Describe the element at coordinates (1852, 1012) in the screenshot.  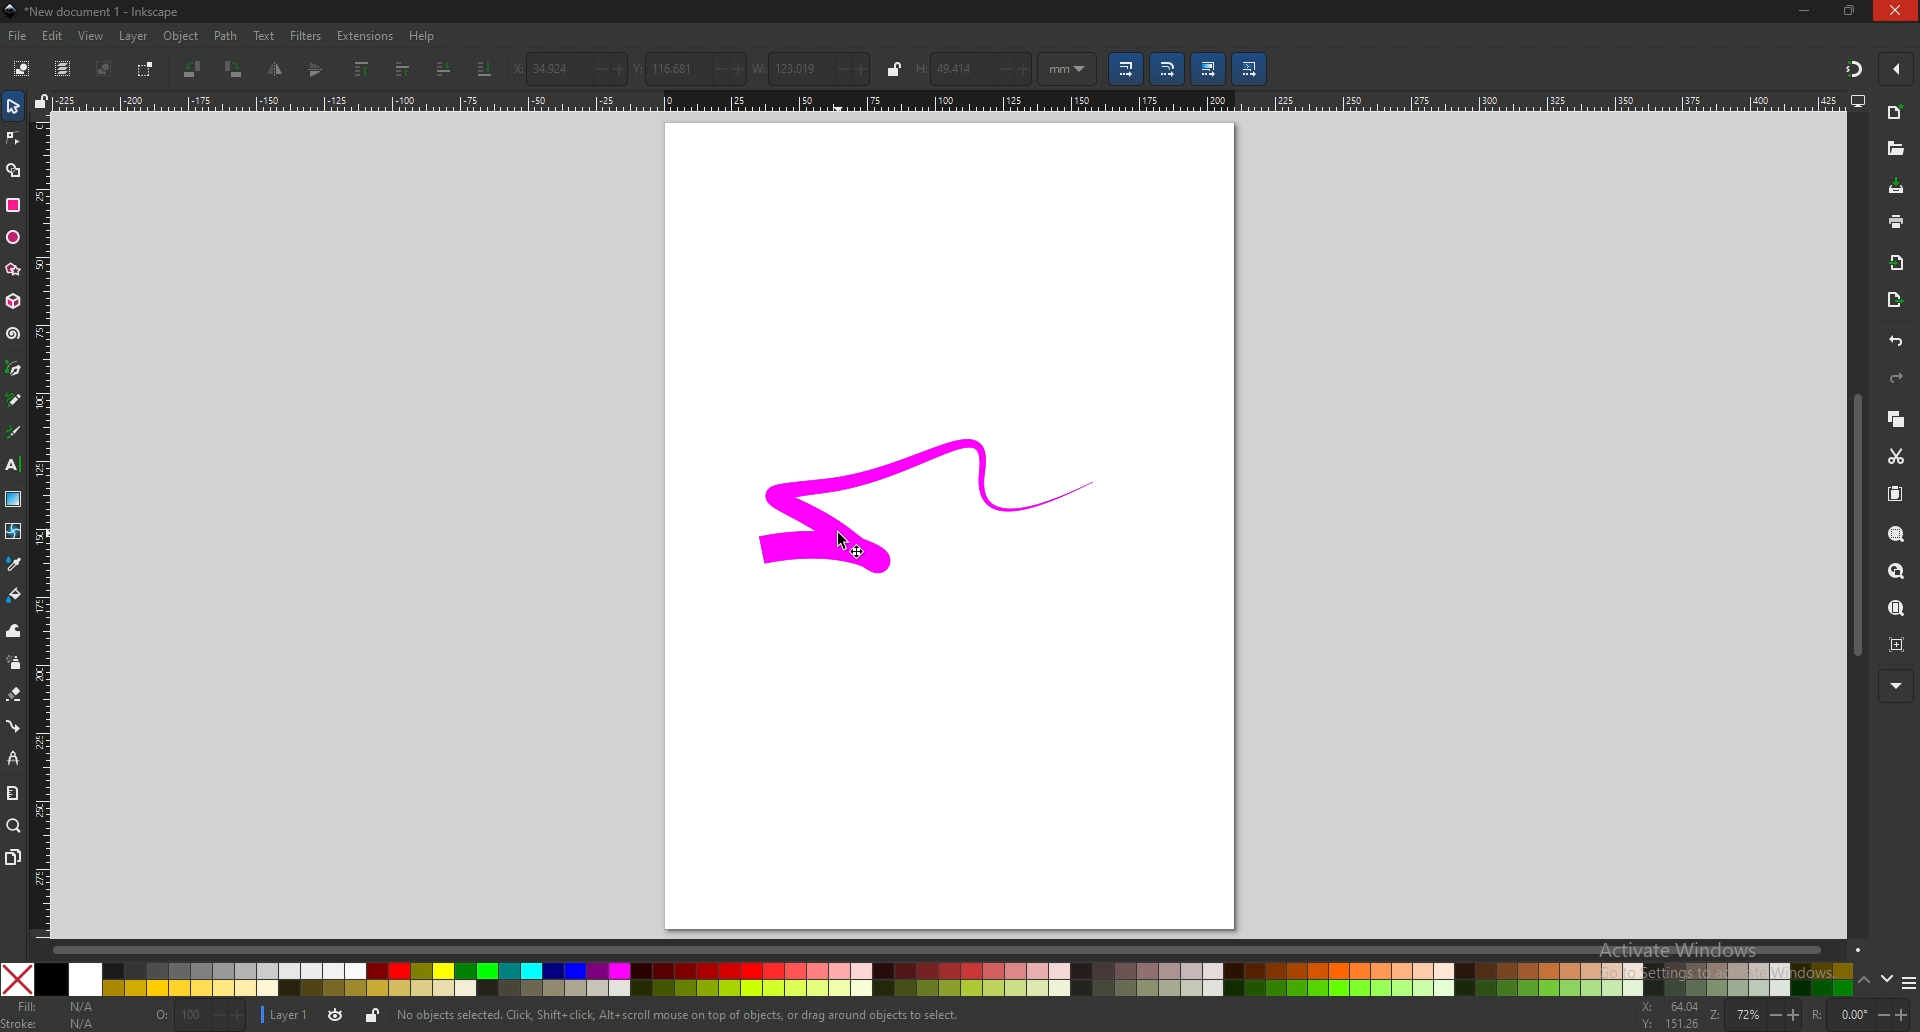
I see `rotate` at that location.